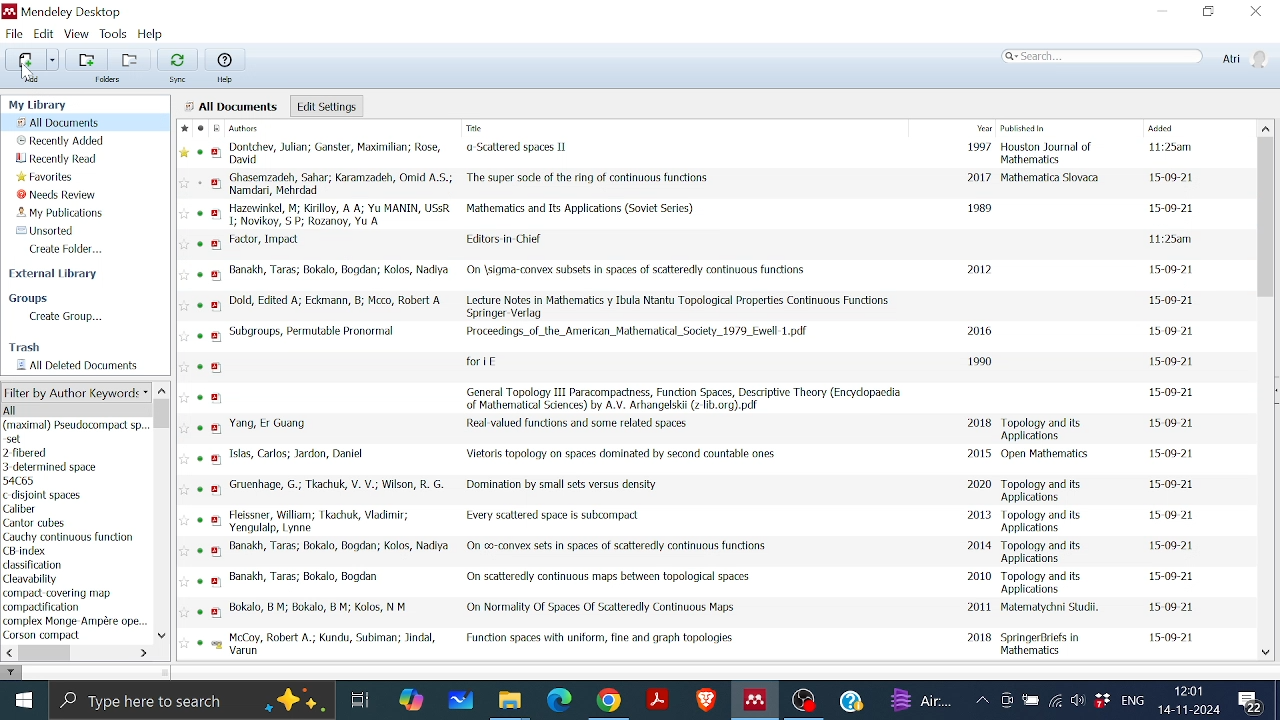 Image resolution: width=1280 pixels, height=720 pixels. Describe the element at coordinates (202, 430) in the screenshot. I see `read status` at that location.